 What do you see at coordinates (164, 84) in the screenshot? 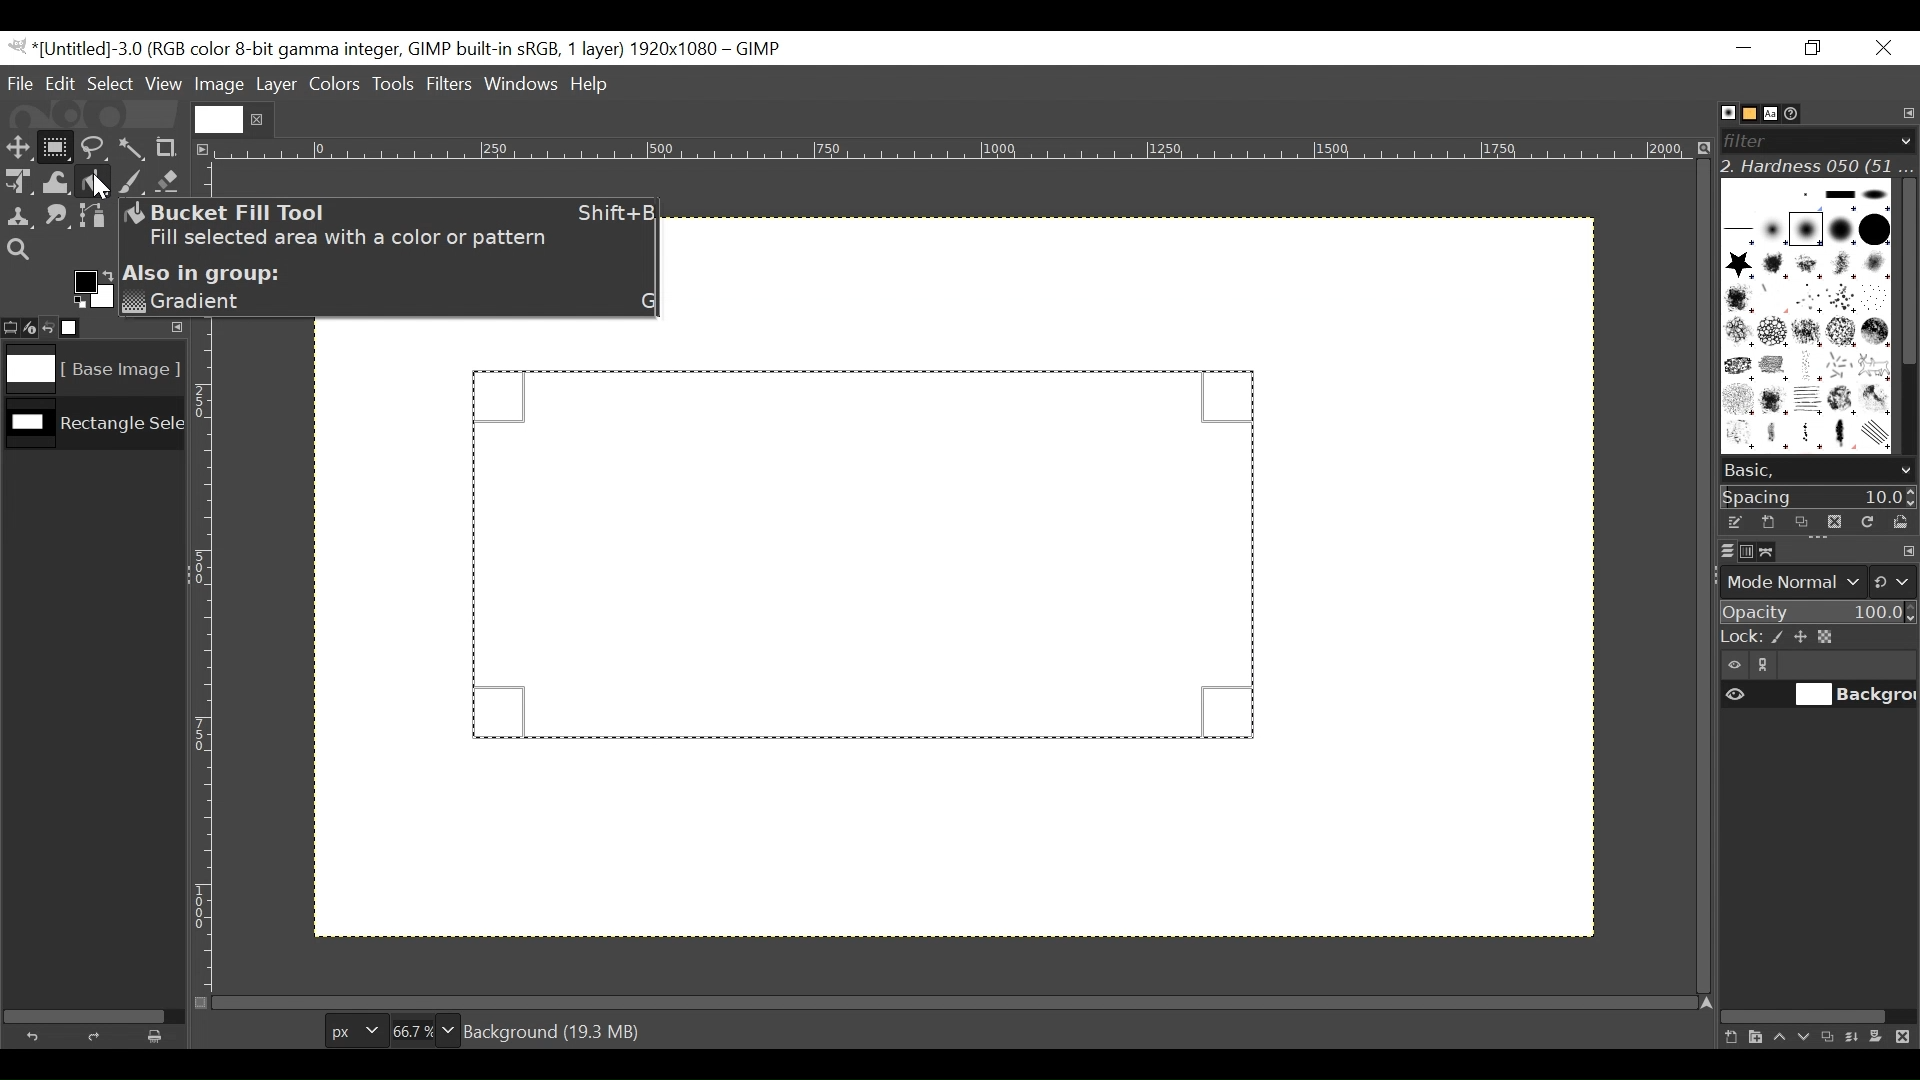
I see `View` at bounding box center [164, 84].